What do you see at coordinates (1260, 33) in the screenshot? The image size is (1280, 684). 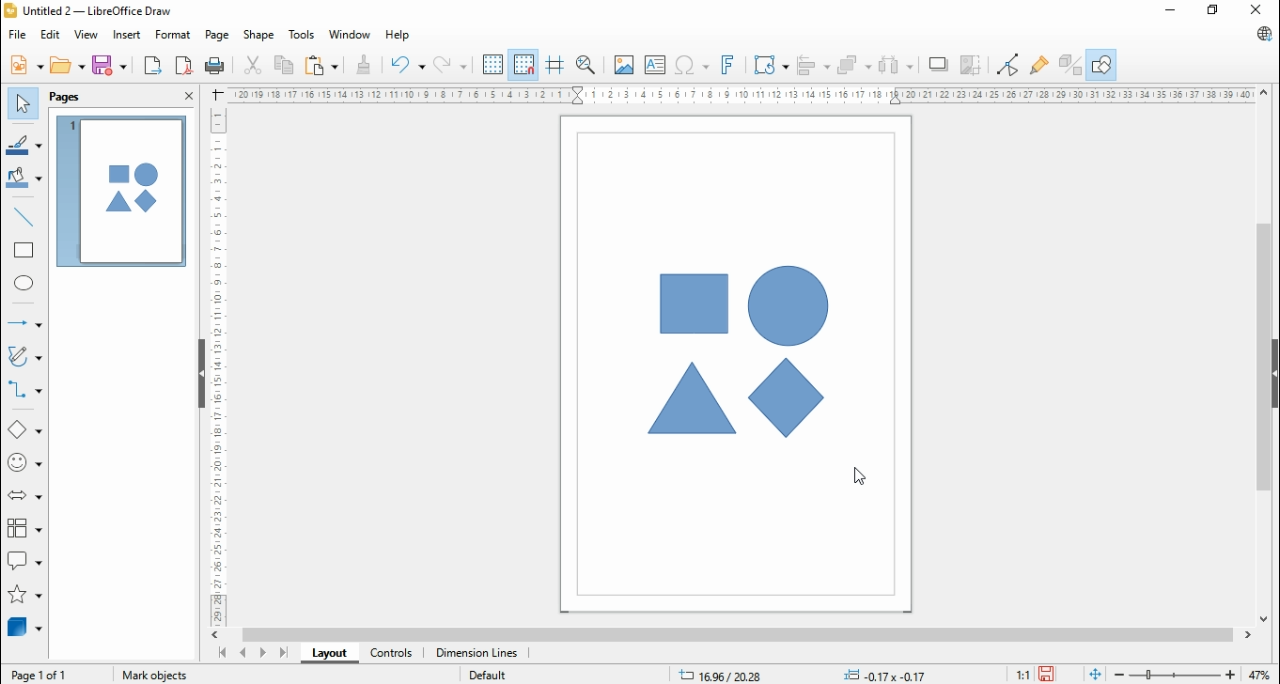 I see `libre office update` at bounding box center [1260, 33].